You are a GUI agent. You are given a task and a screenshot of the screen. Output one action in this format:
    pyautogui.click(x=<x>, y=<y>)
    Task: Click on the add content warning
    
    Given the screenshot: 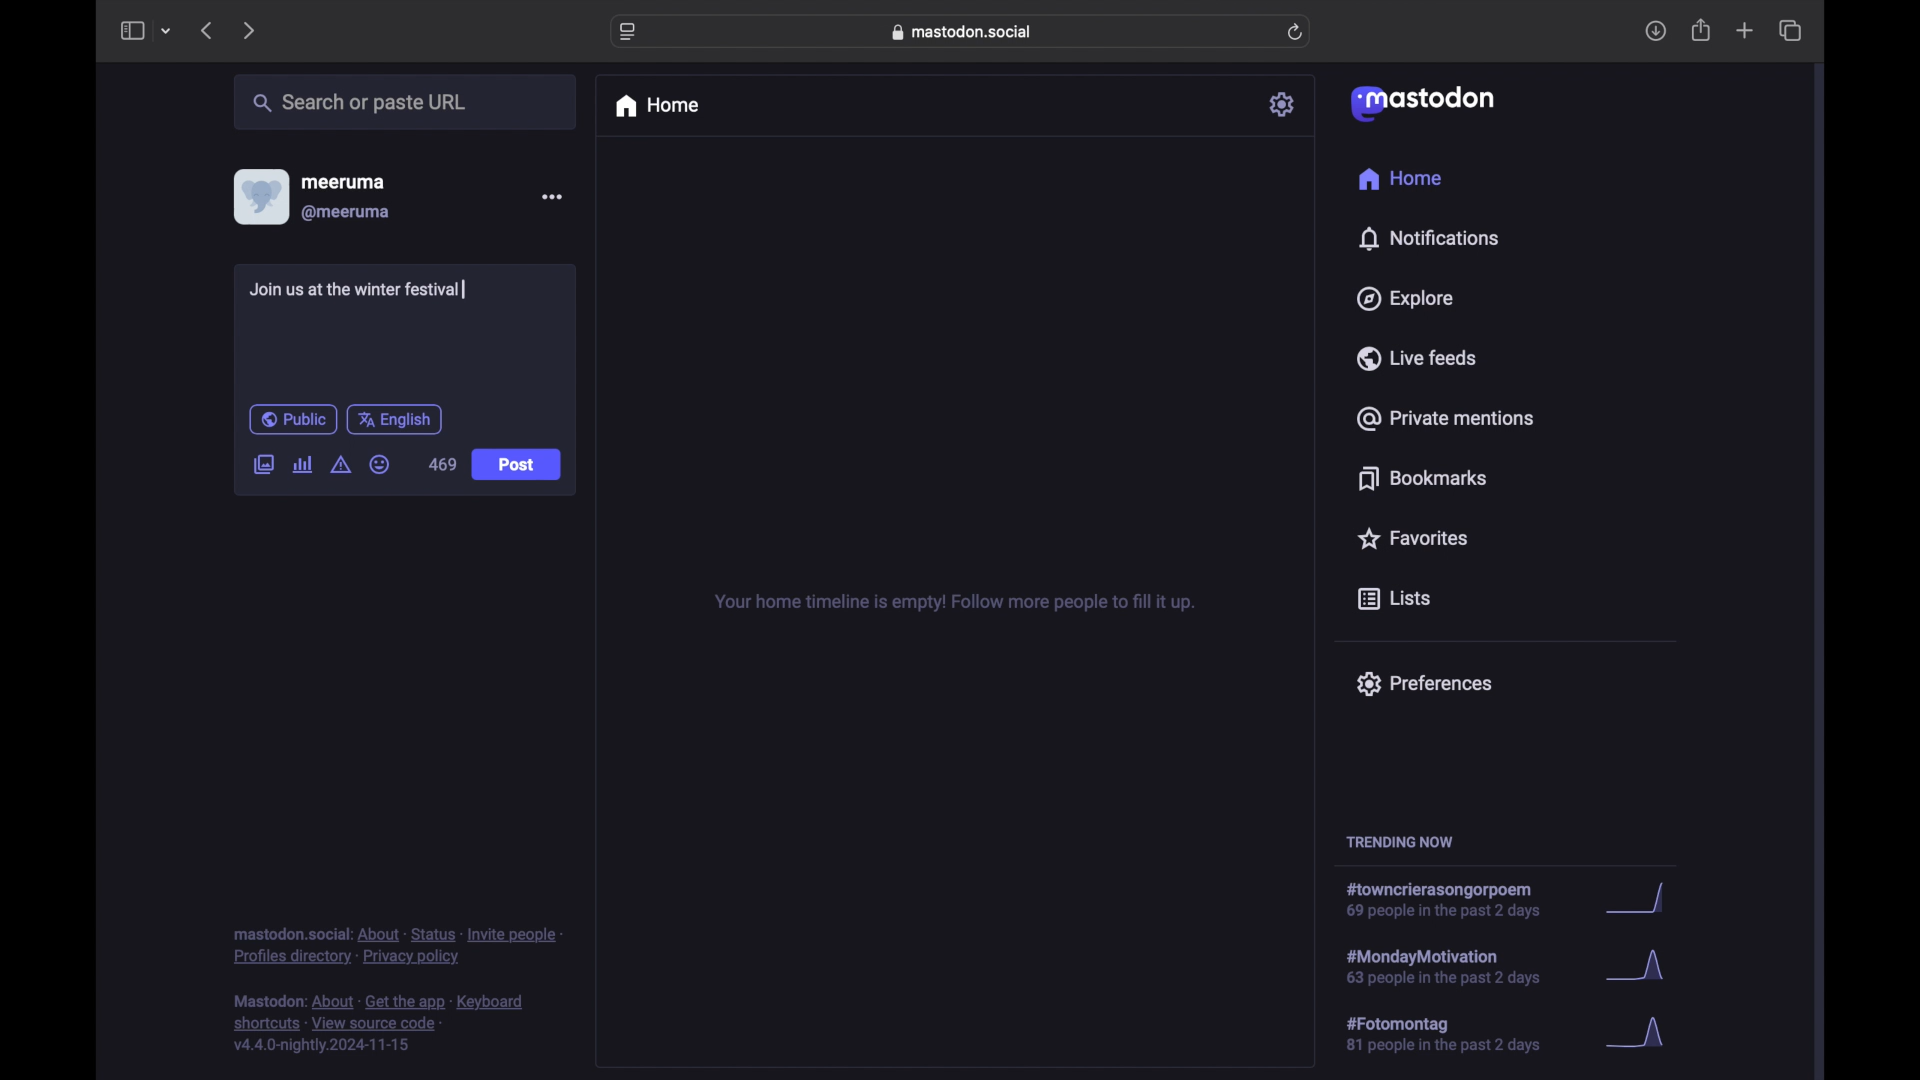 What is the action you would take?
    pyautogui.click(x=340, y=465)
    